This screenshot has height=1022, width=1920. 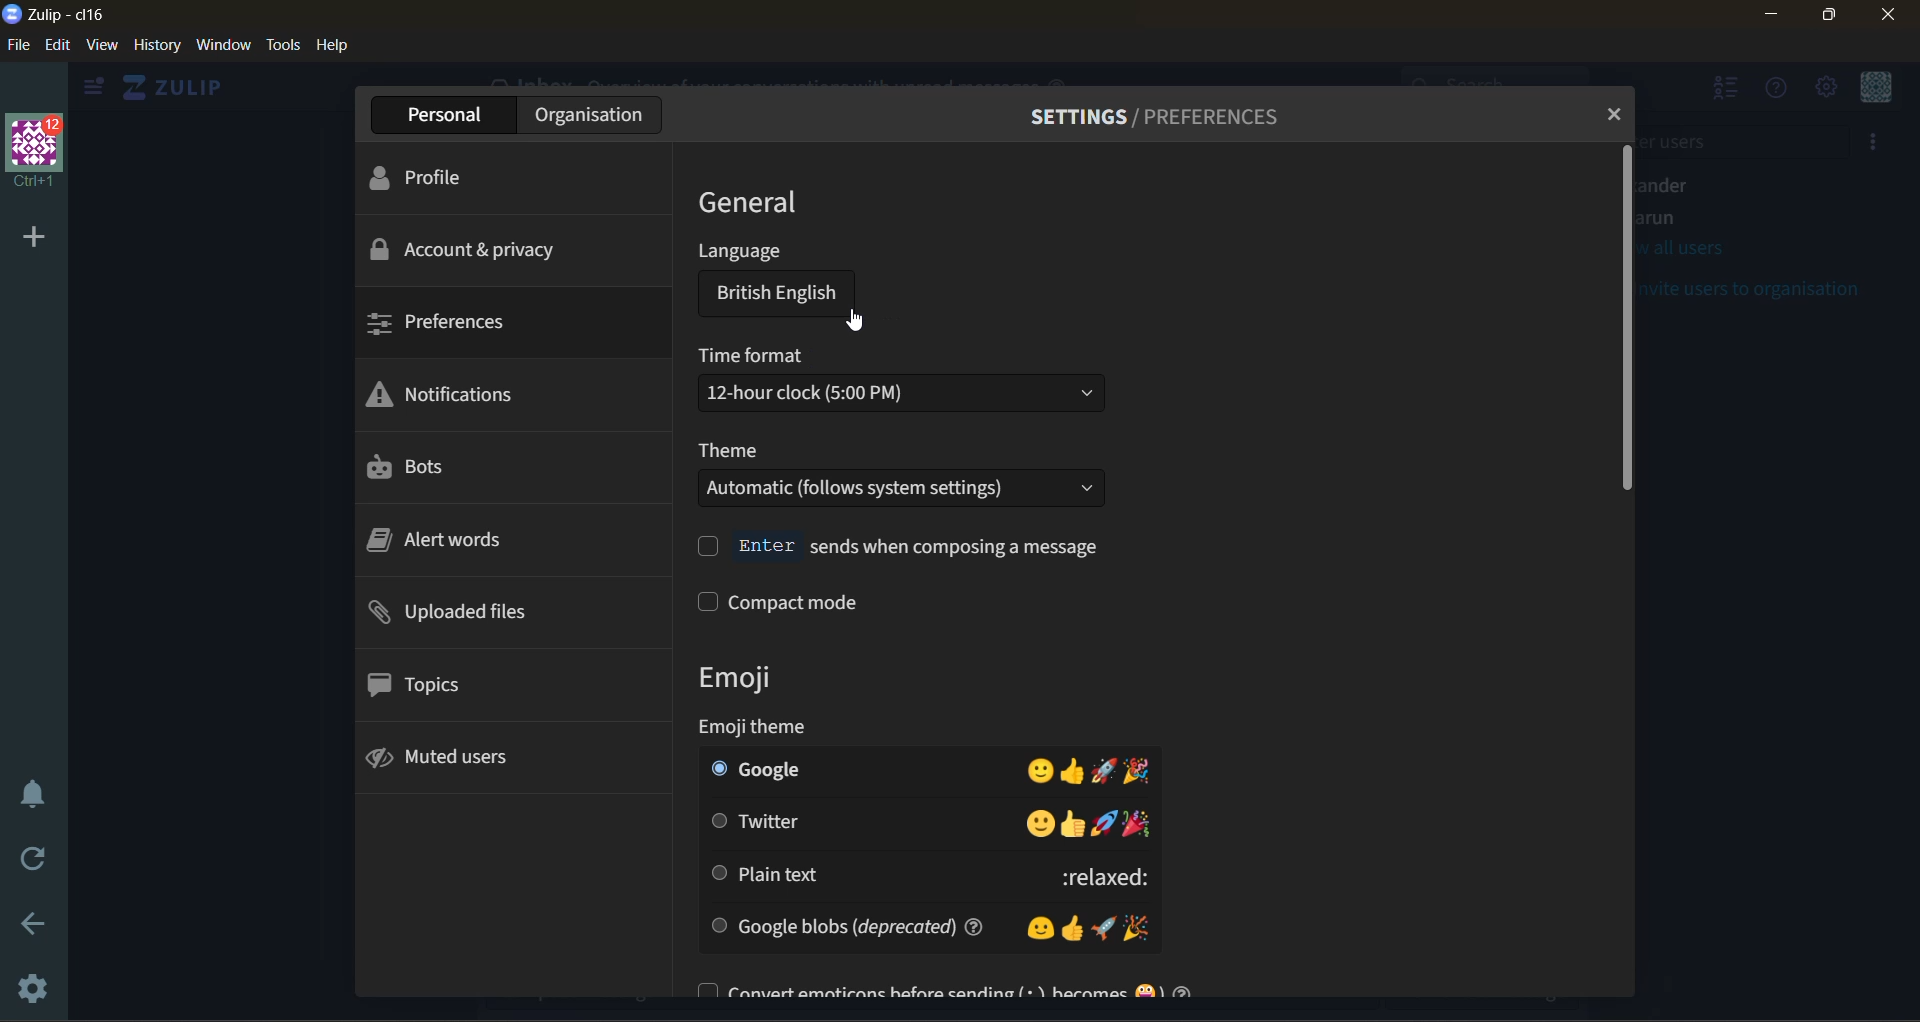 What do you see at coordinates (1897, 16) in the screenshot?
I see `close` at bounding box center [1897, 16].